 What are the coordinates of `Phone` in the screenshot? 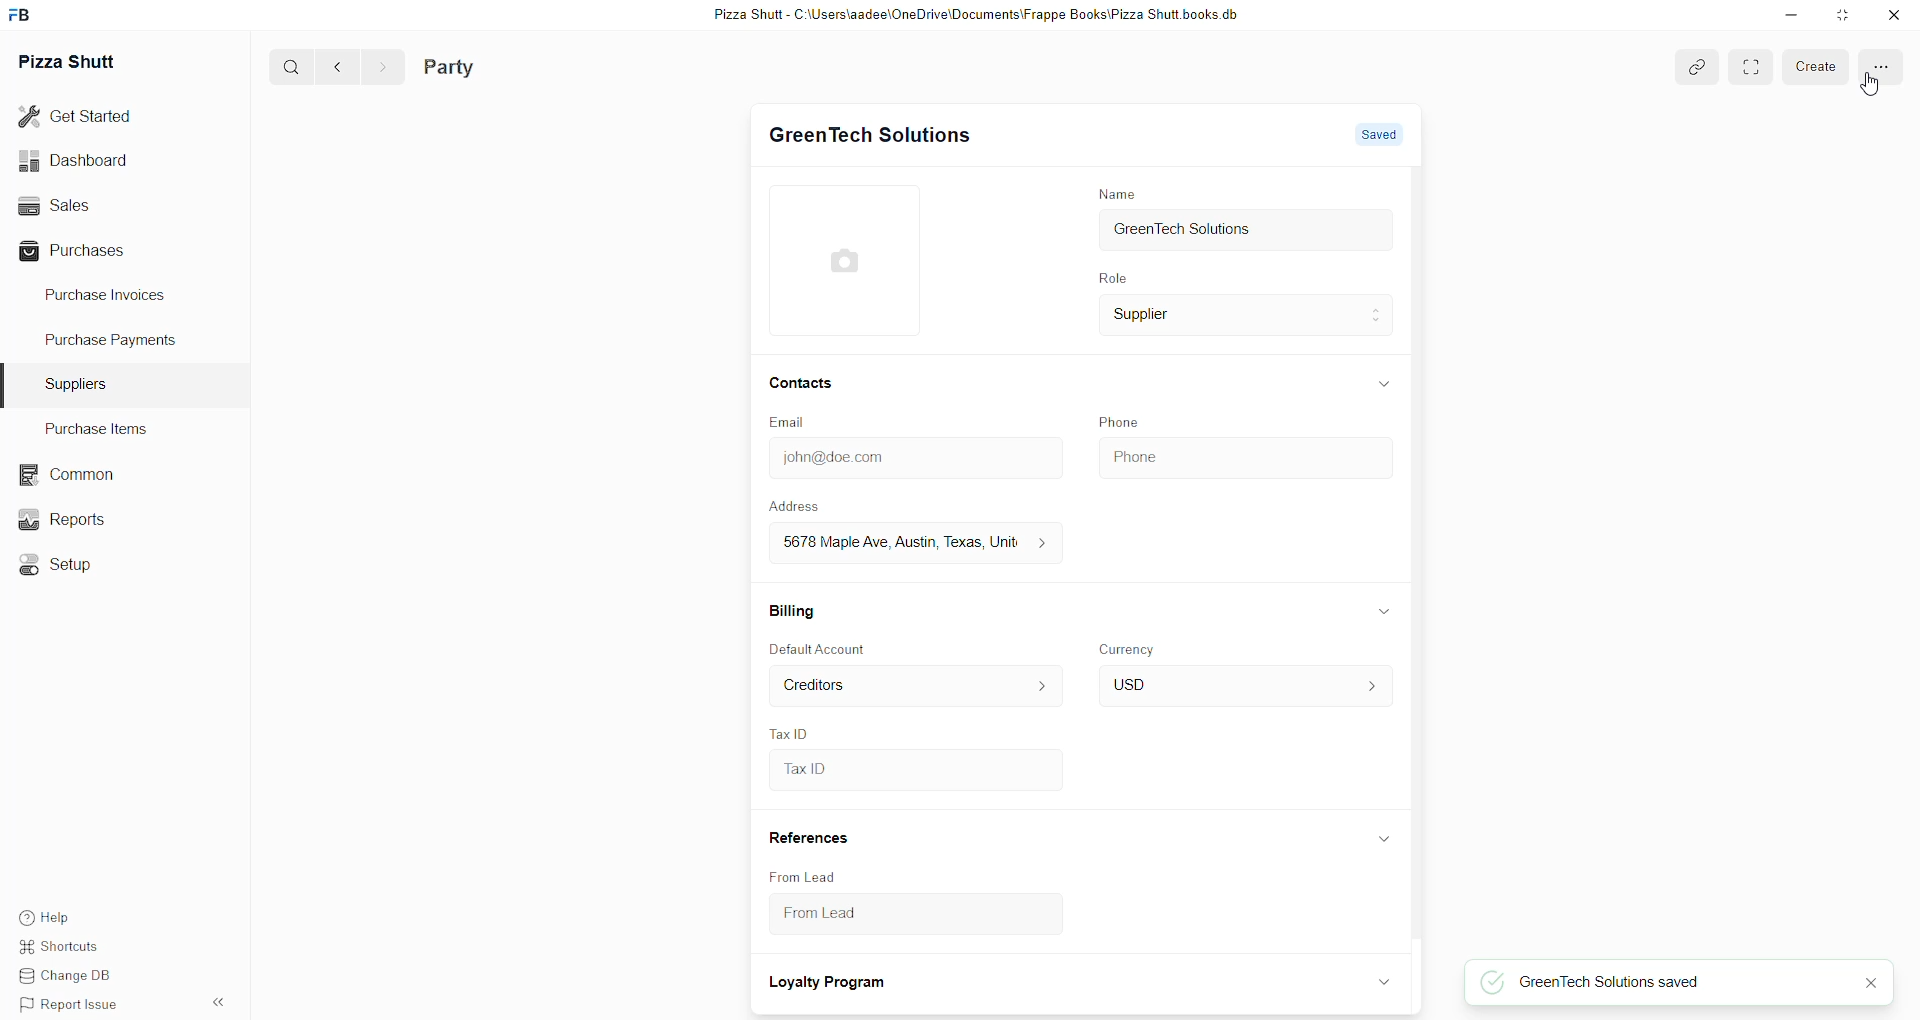 It's located at (1242, 454).